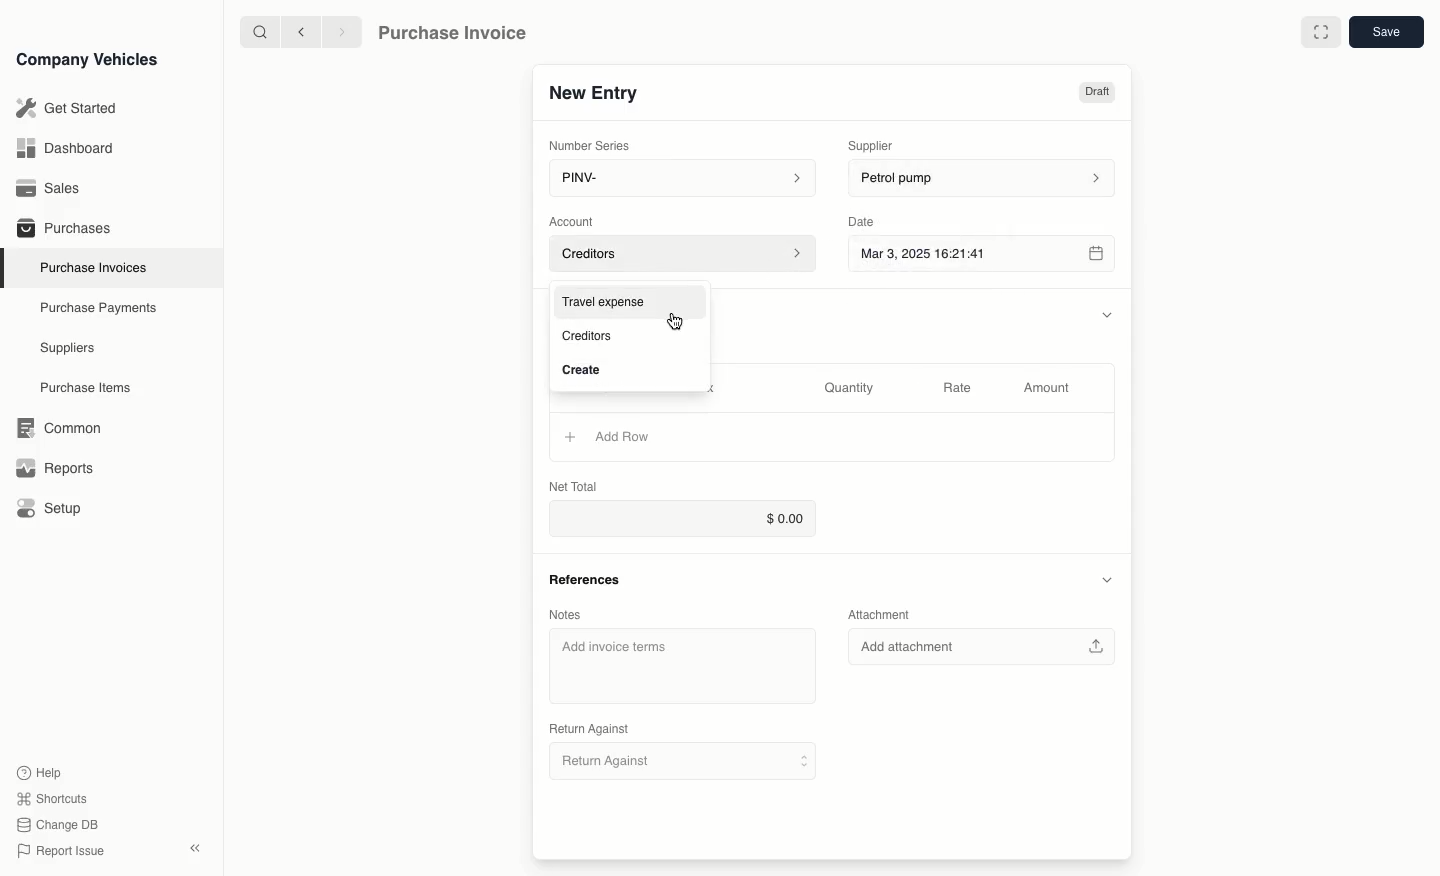  Describe the element at coordinates (978, 179) in the screenshot. I see `petrol pump` at that location.